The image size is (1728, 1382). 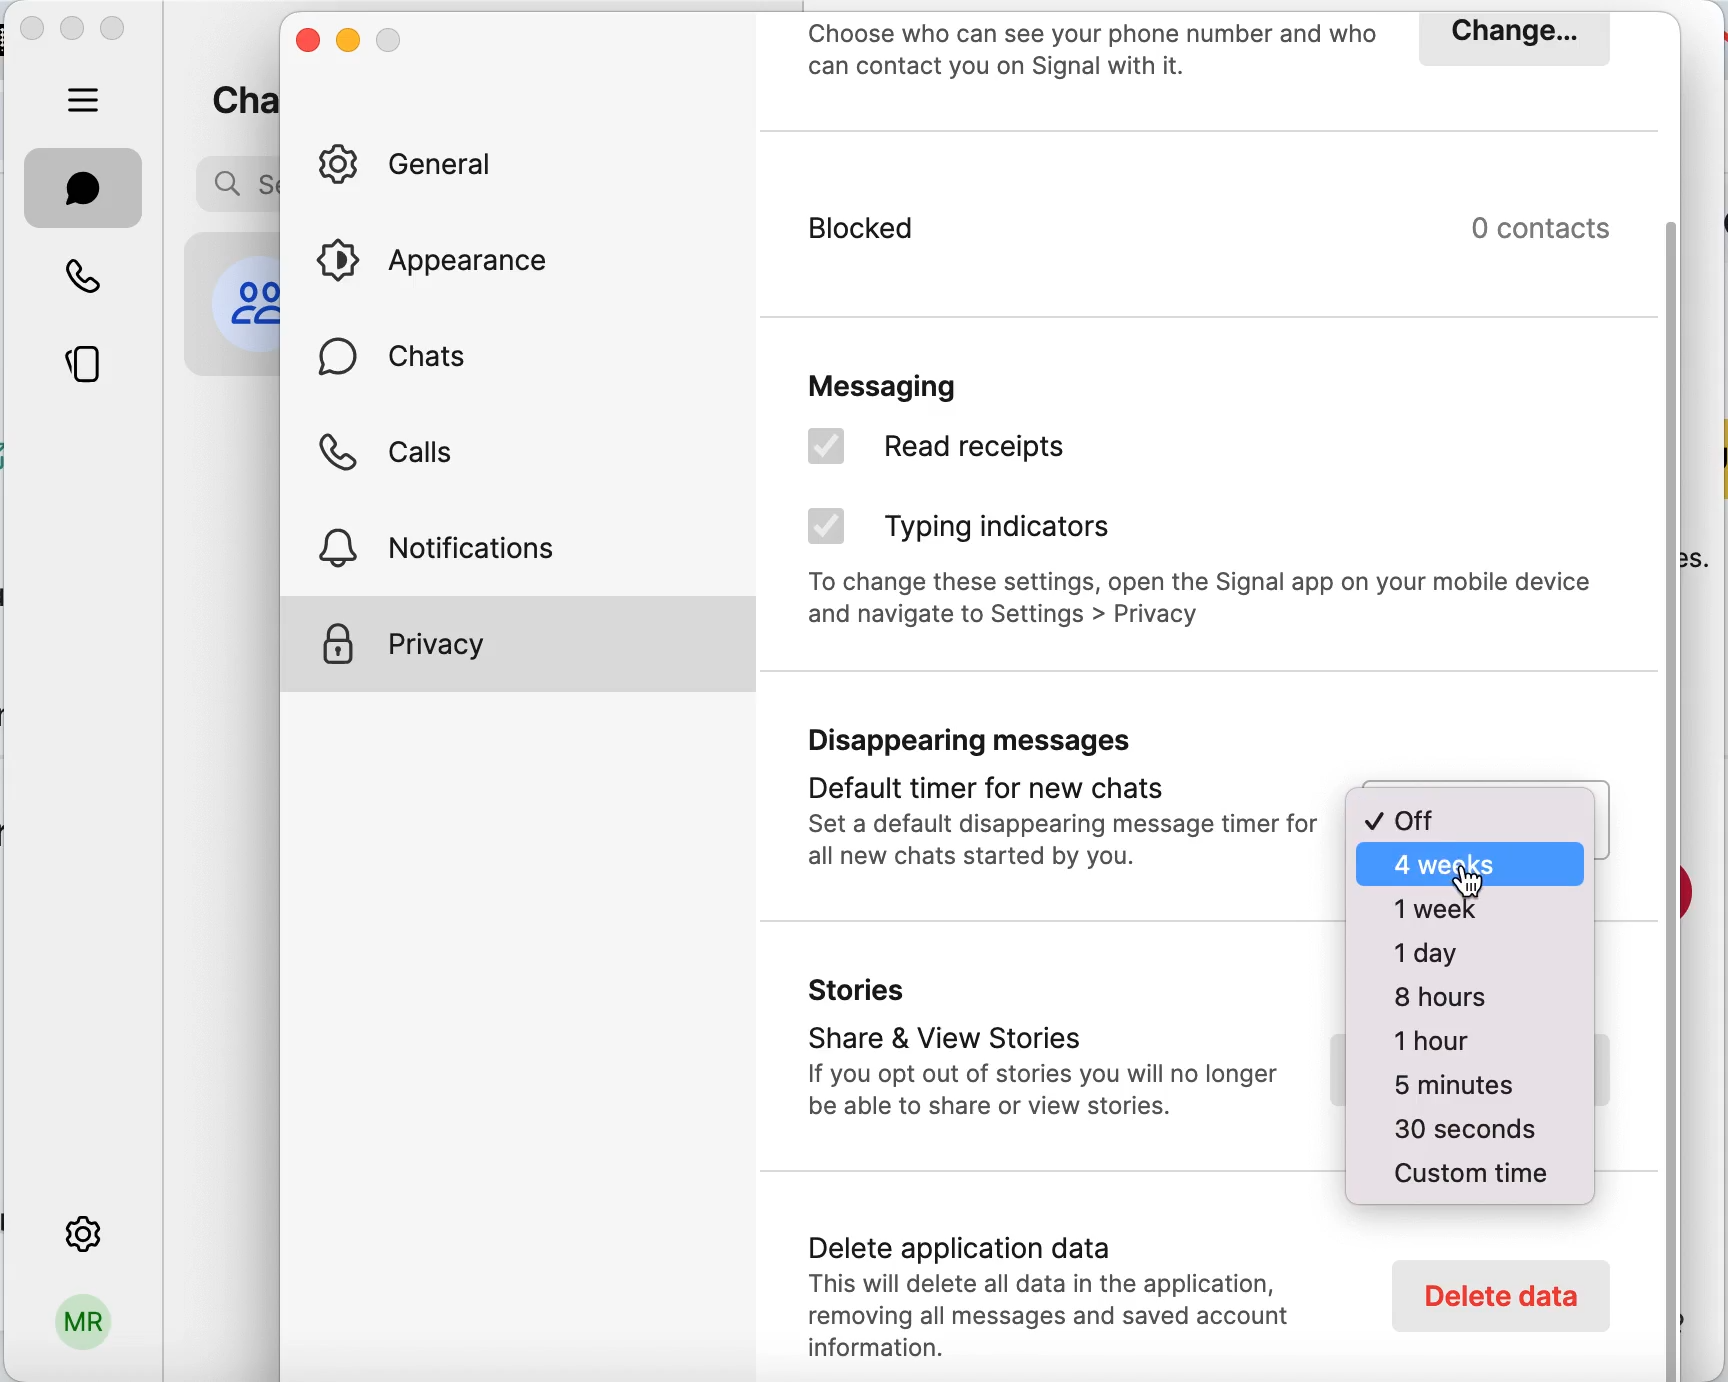 What do you see at coordinates (1048, 245) in the screenshot?
I see `blocked` at bounding box center [1048, 245].